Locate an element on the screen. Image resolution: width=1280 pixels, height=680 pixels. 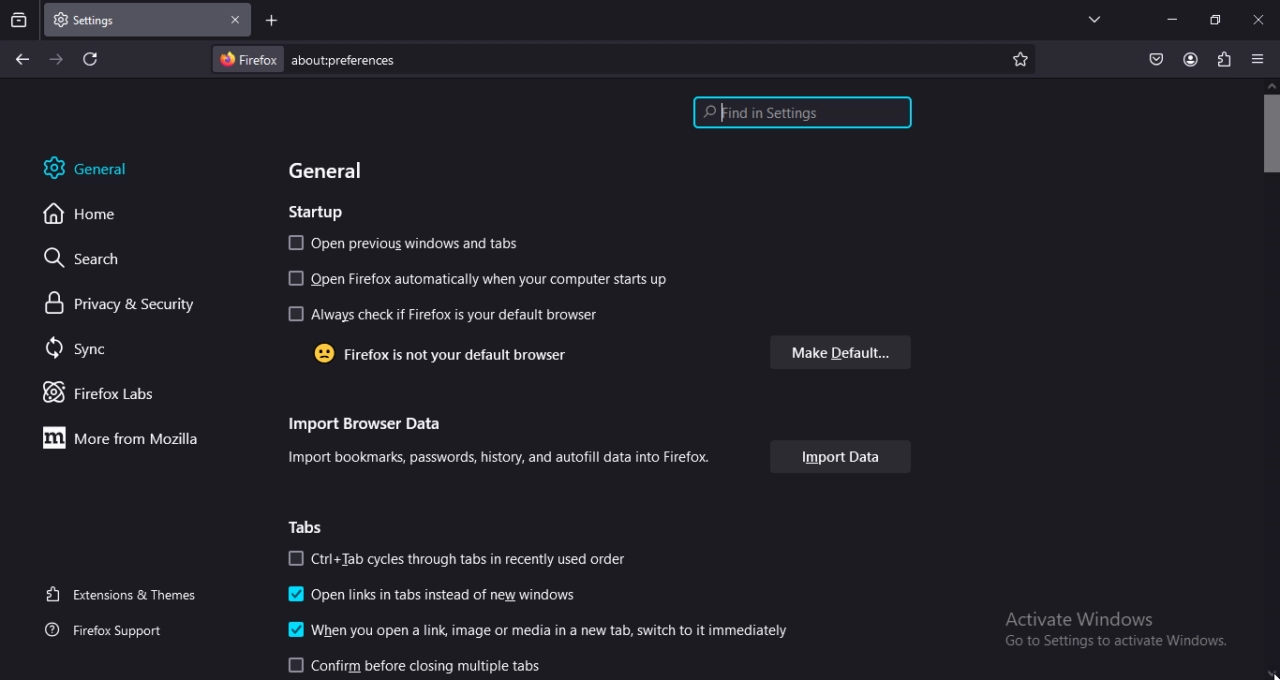
when you open a link, image or media in a new tab switch immediately is located at coordinates (538, 629).